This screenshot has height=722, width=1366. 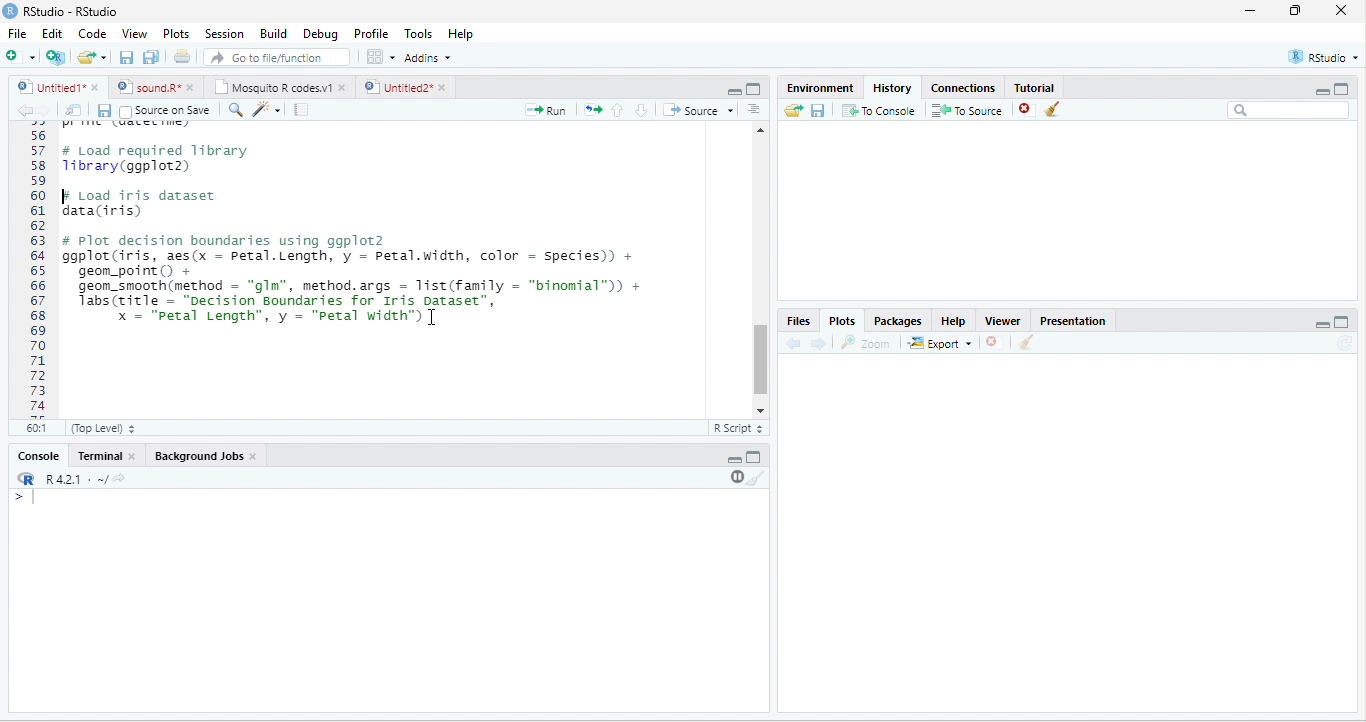 What do you see at coordinates (17, 33) in the screenshot?
I see `File` at bounding box center [17, 33].